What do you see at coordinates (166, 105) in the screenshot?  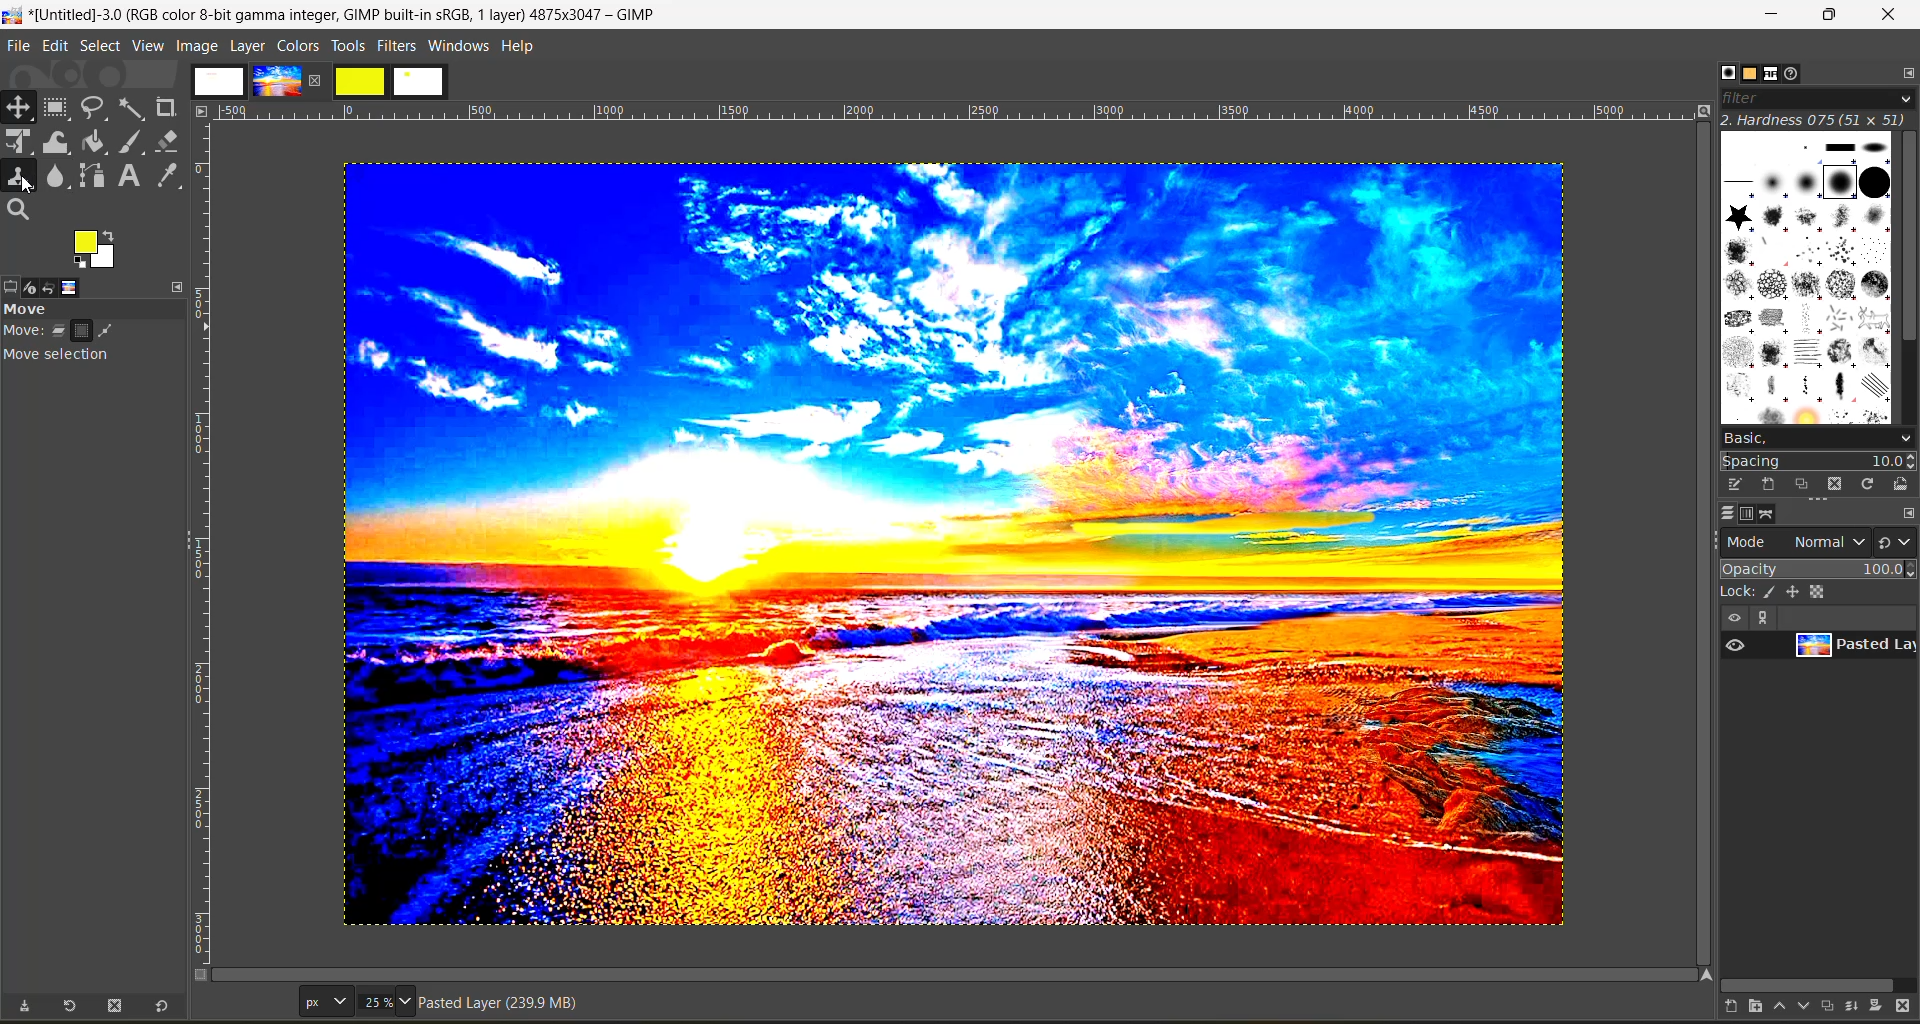 I see `crope tool` at bounding box center [166, 105].